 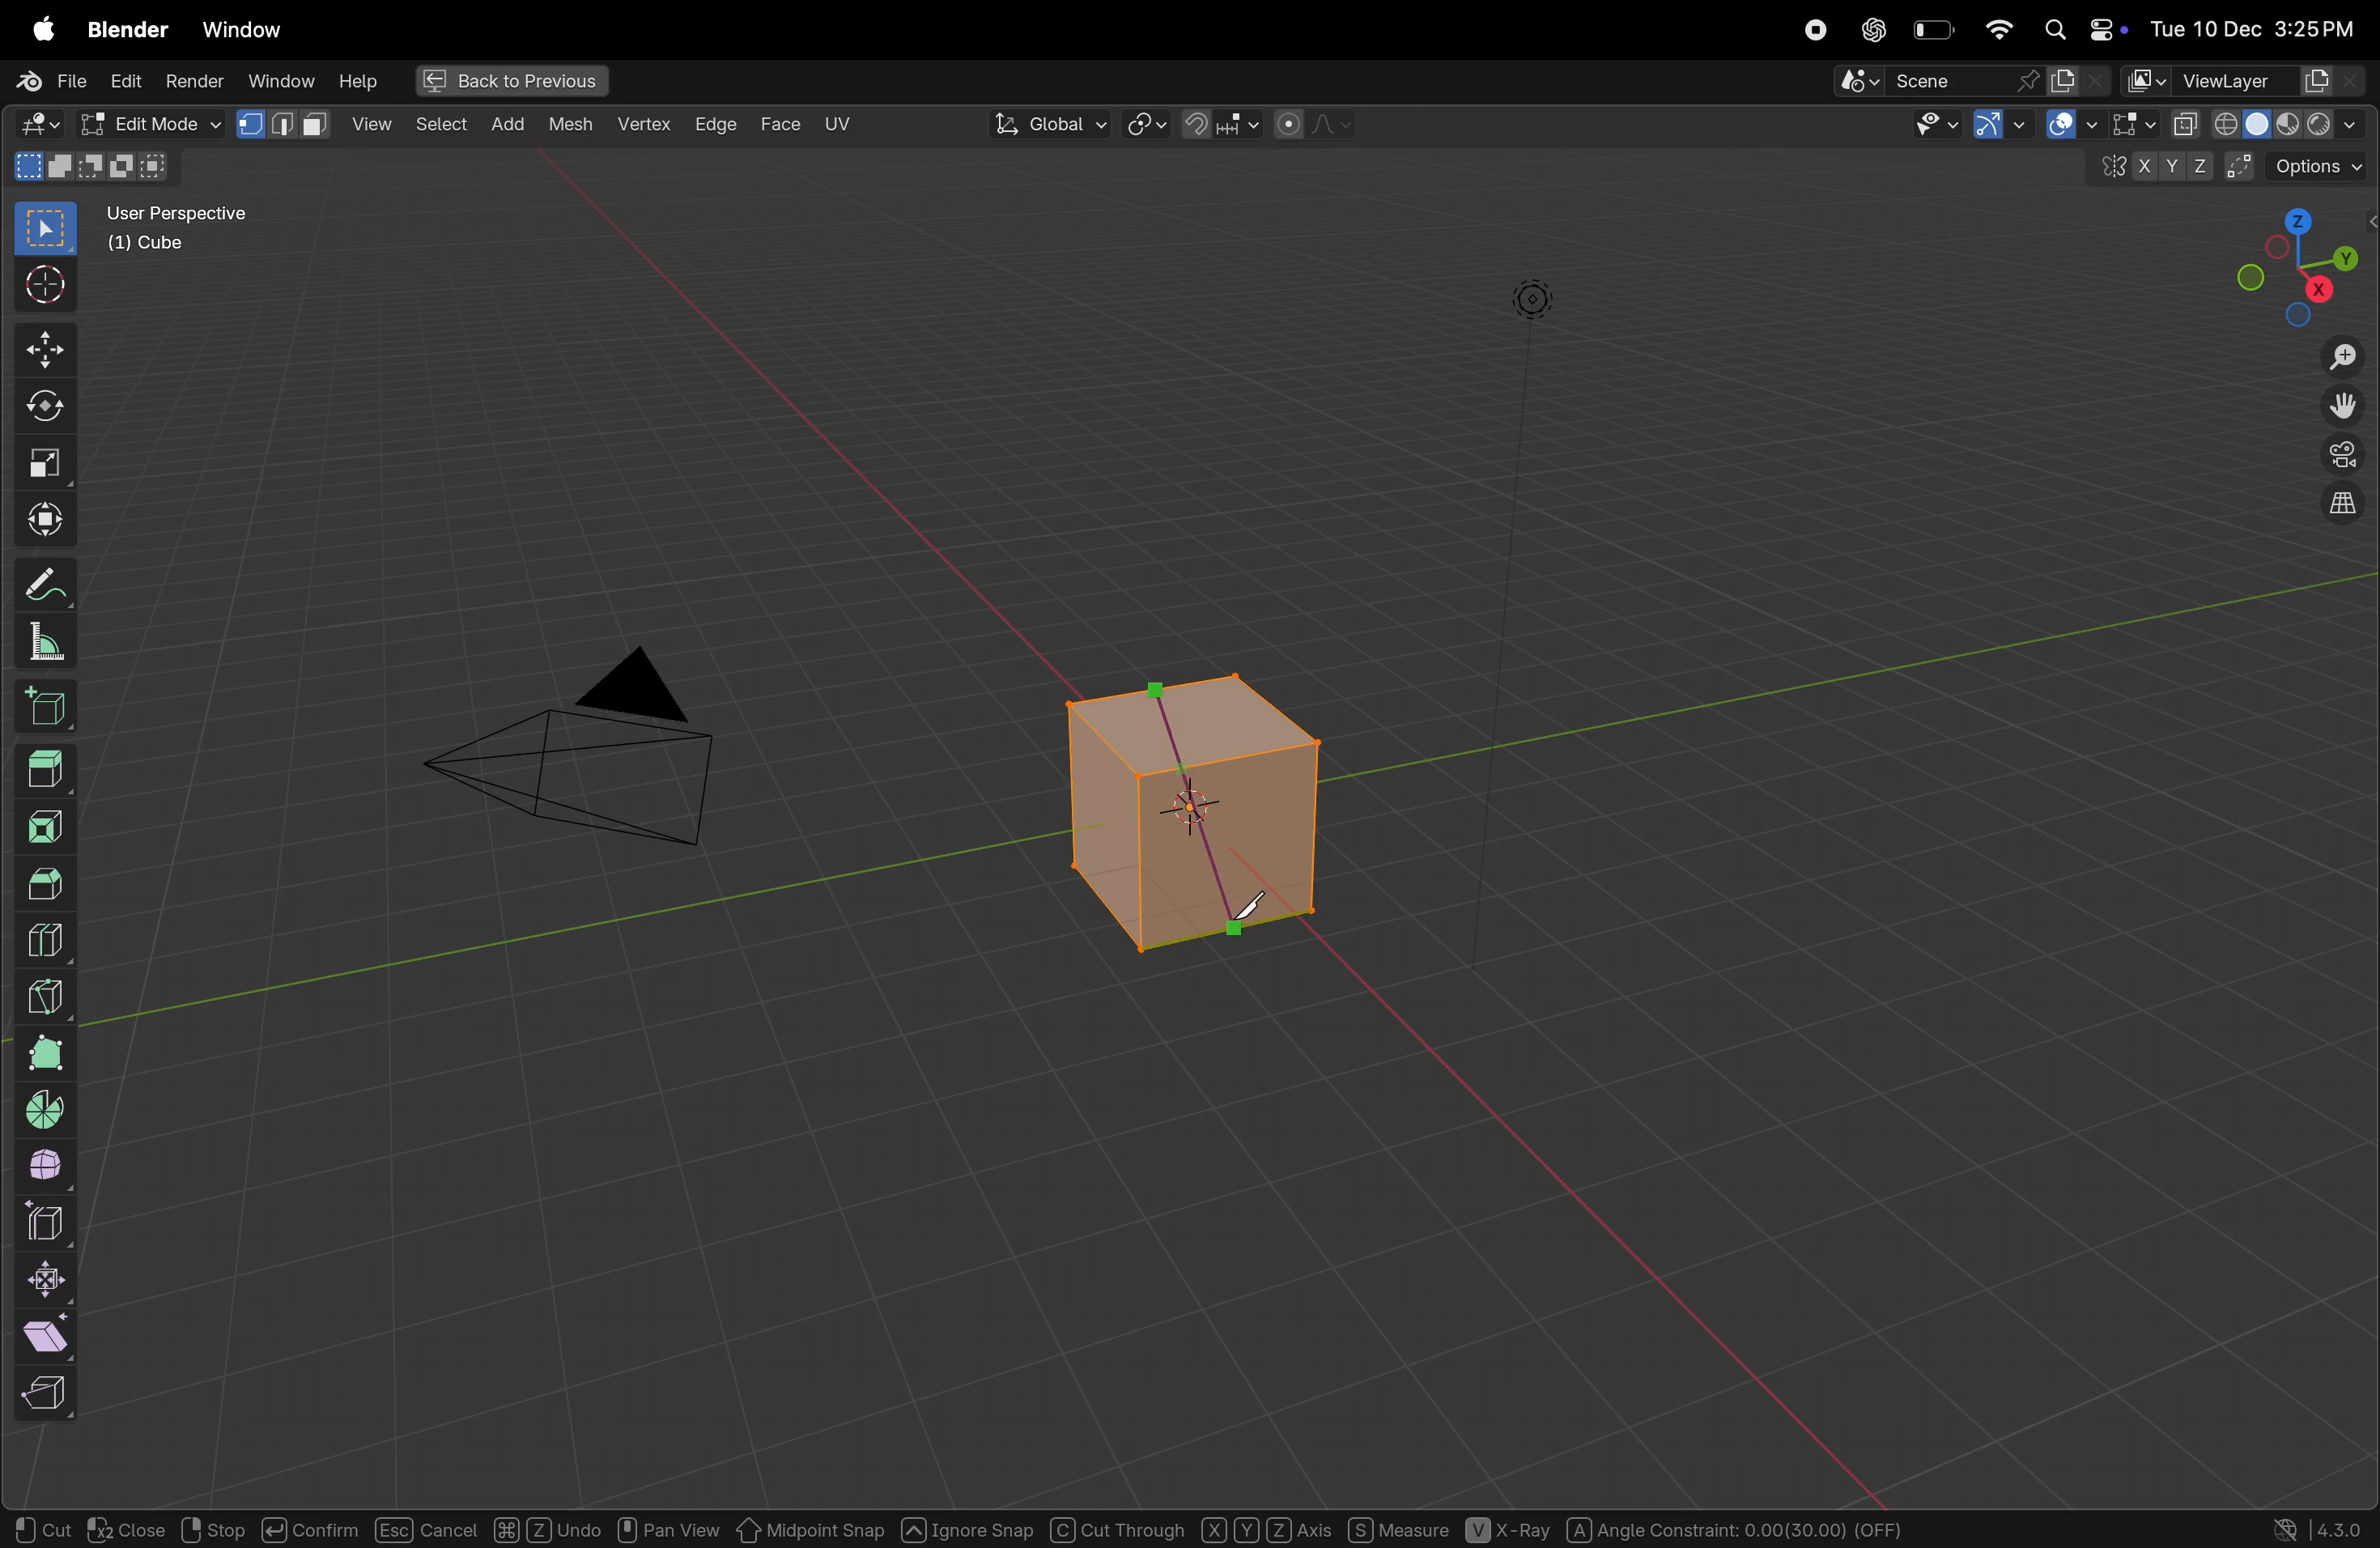 What do you see at coordinates (41, 1394) in the screenshot?
I see `reep region` at bounding box center [41, 1394].